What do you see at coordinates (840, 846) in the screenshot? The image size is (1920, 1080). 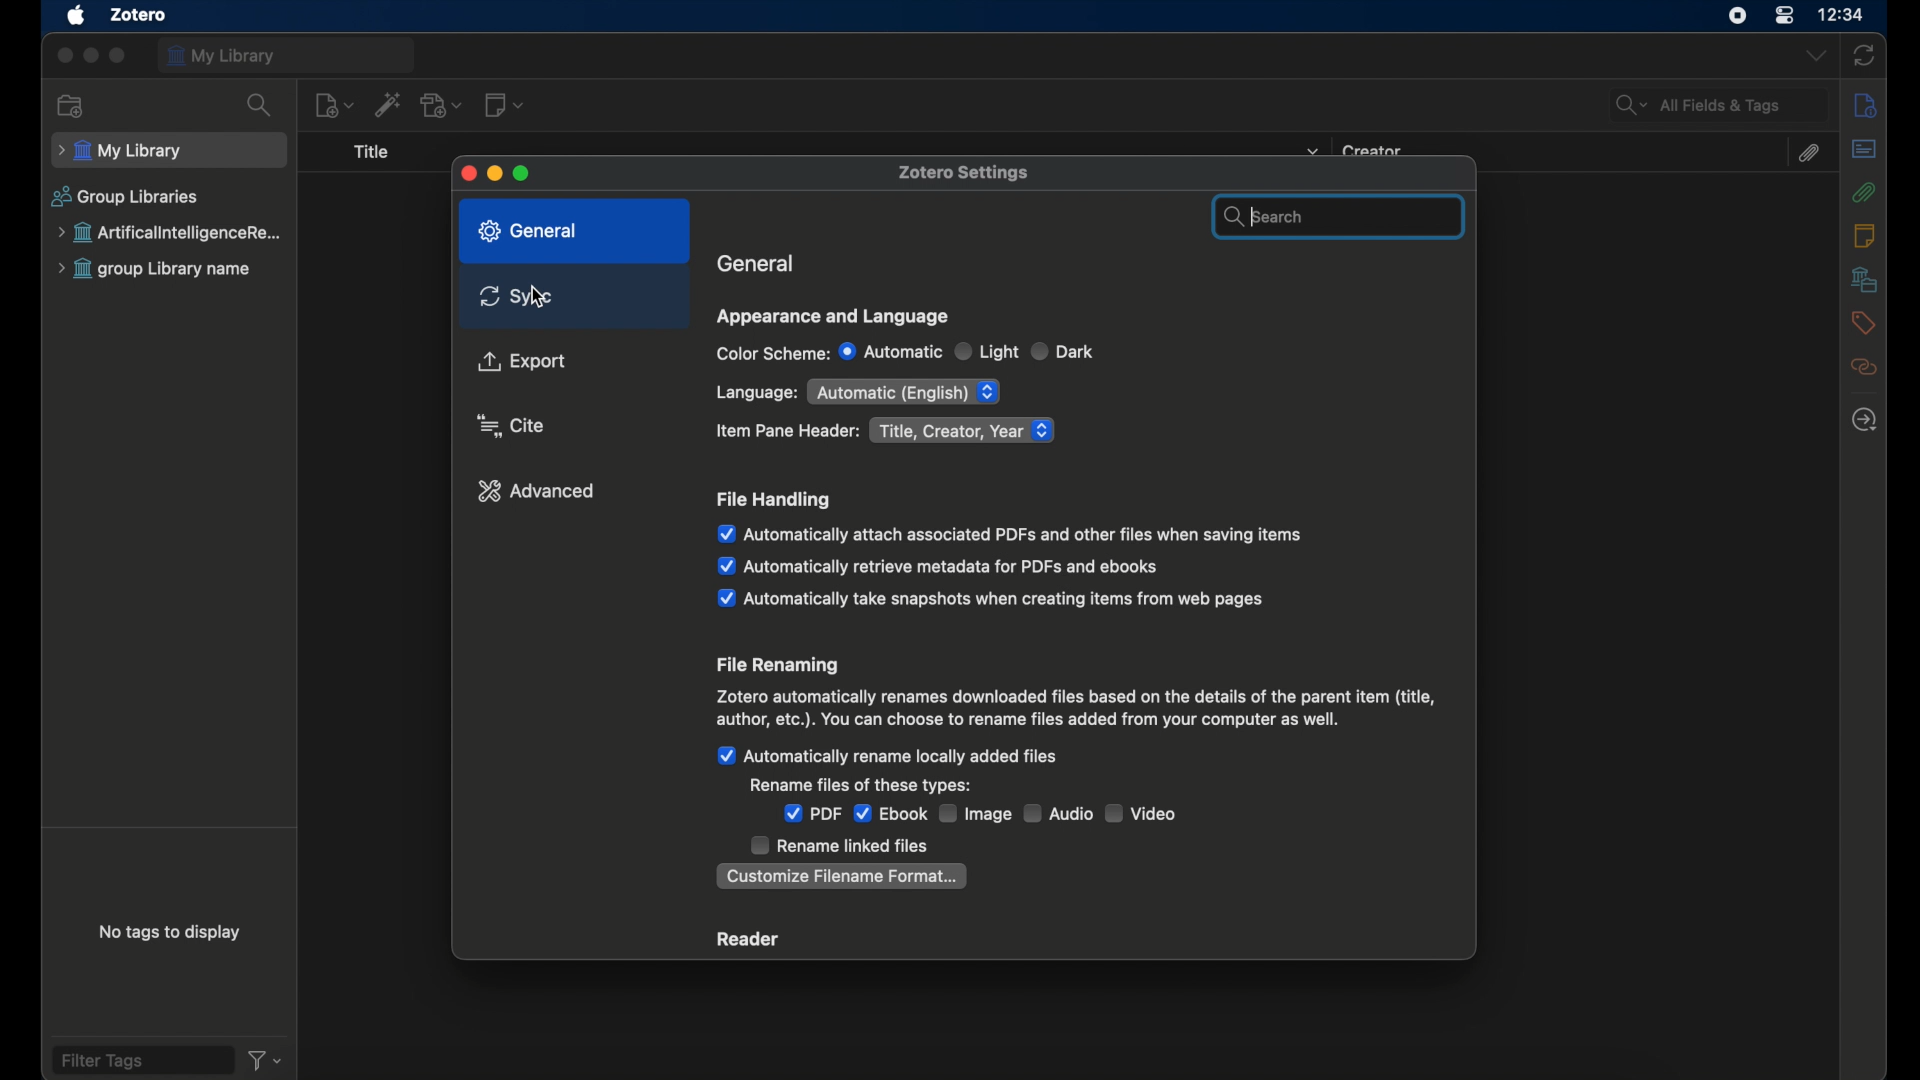 I see `rename linked files checkbox` at bounding box center [840, 846].